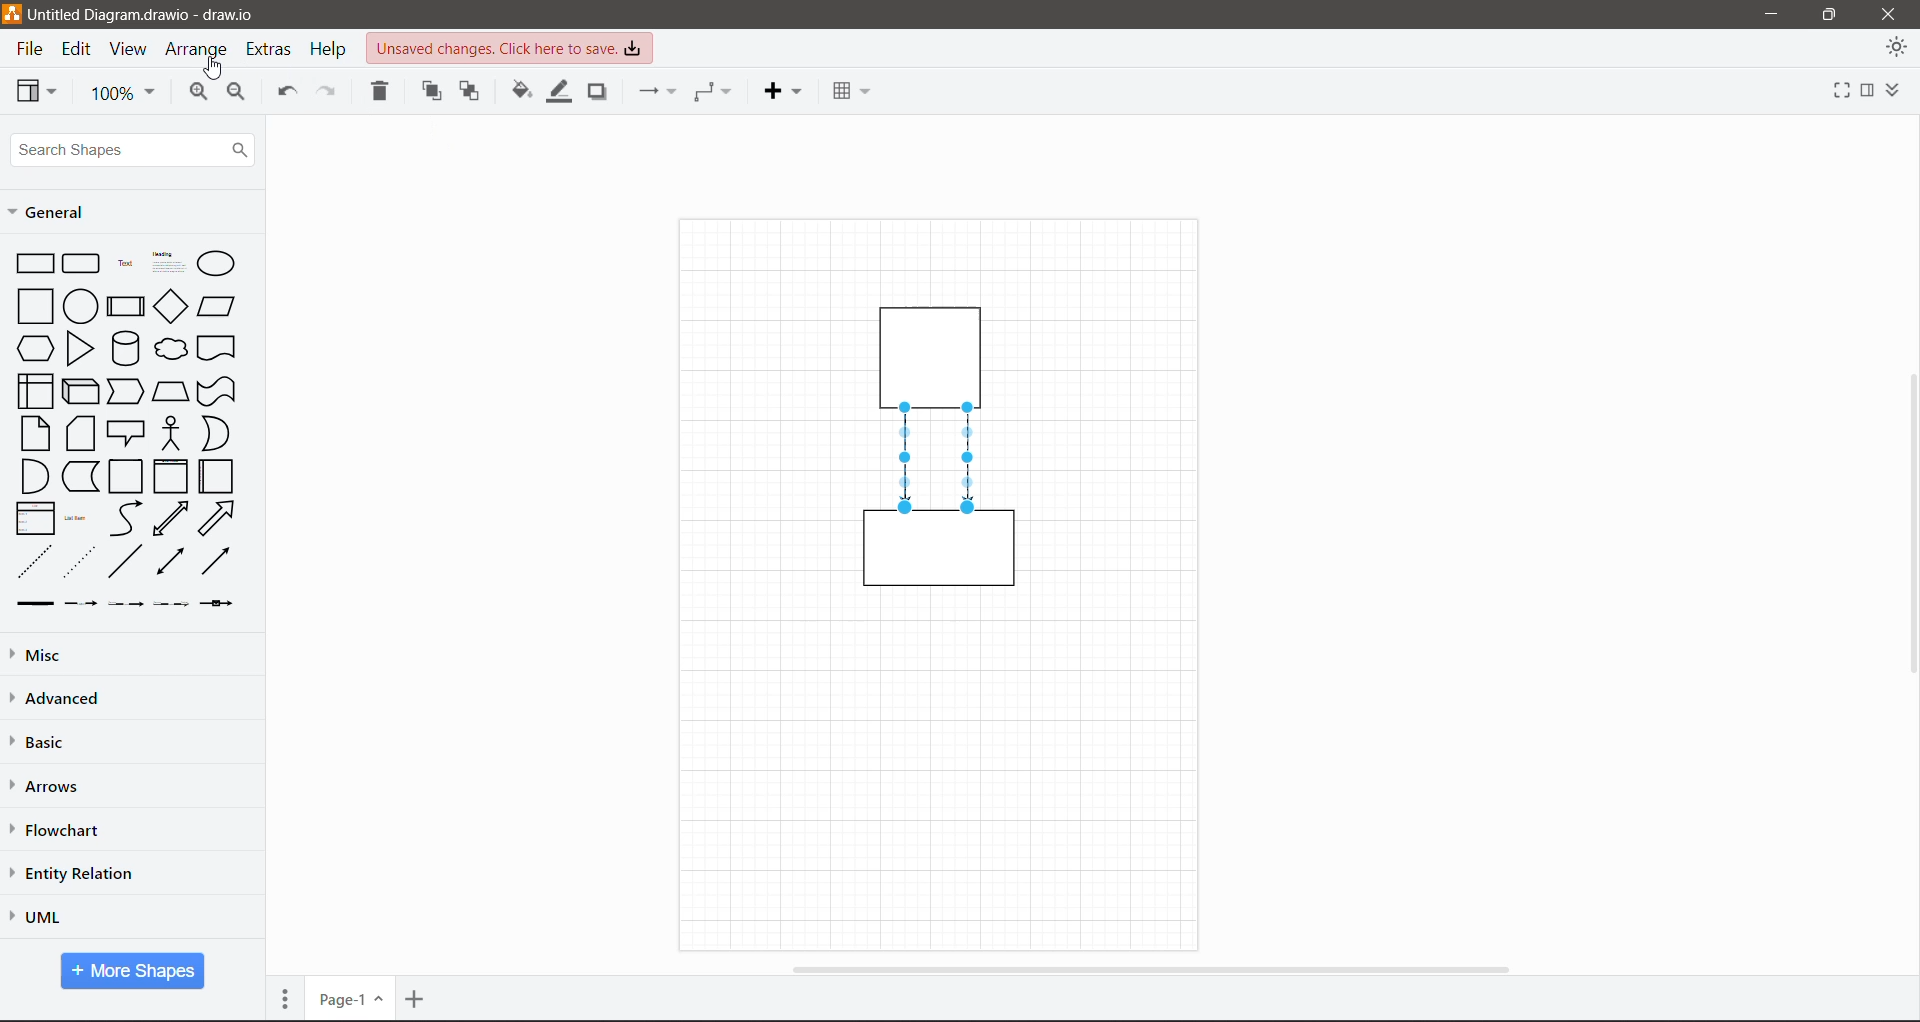 This screenshot has width=1920, height=1022. Describe the element at coordinates (417, 999) in the screenshot. I see `Insert Page` at that location.